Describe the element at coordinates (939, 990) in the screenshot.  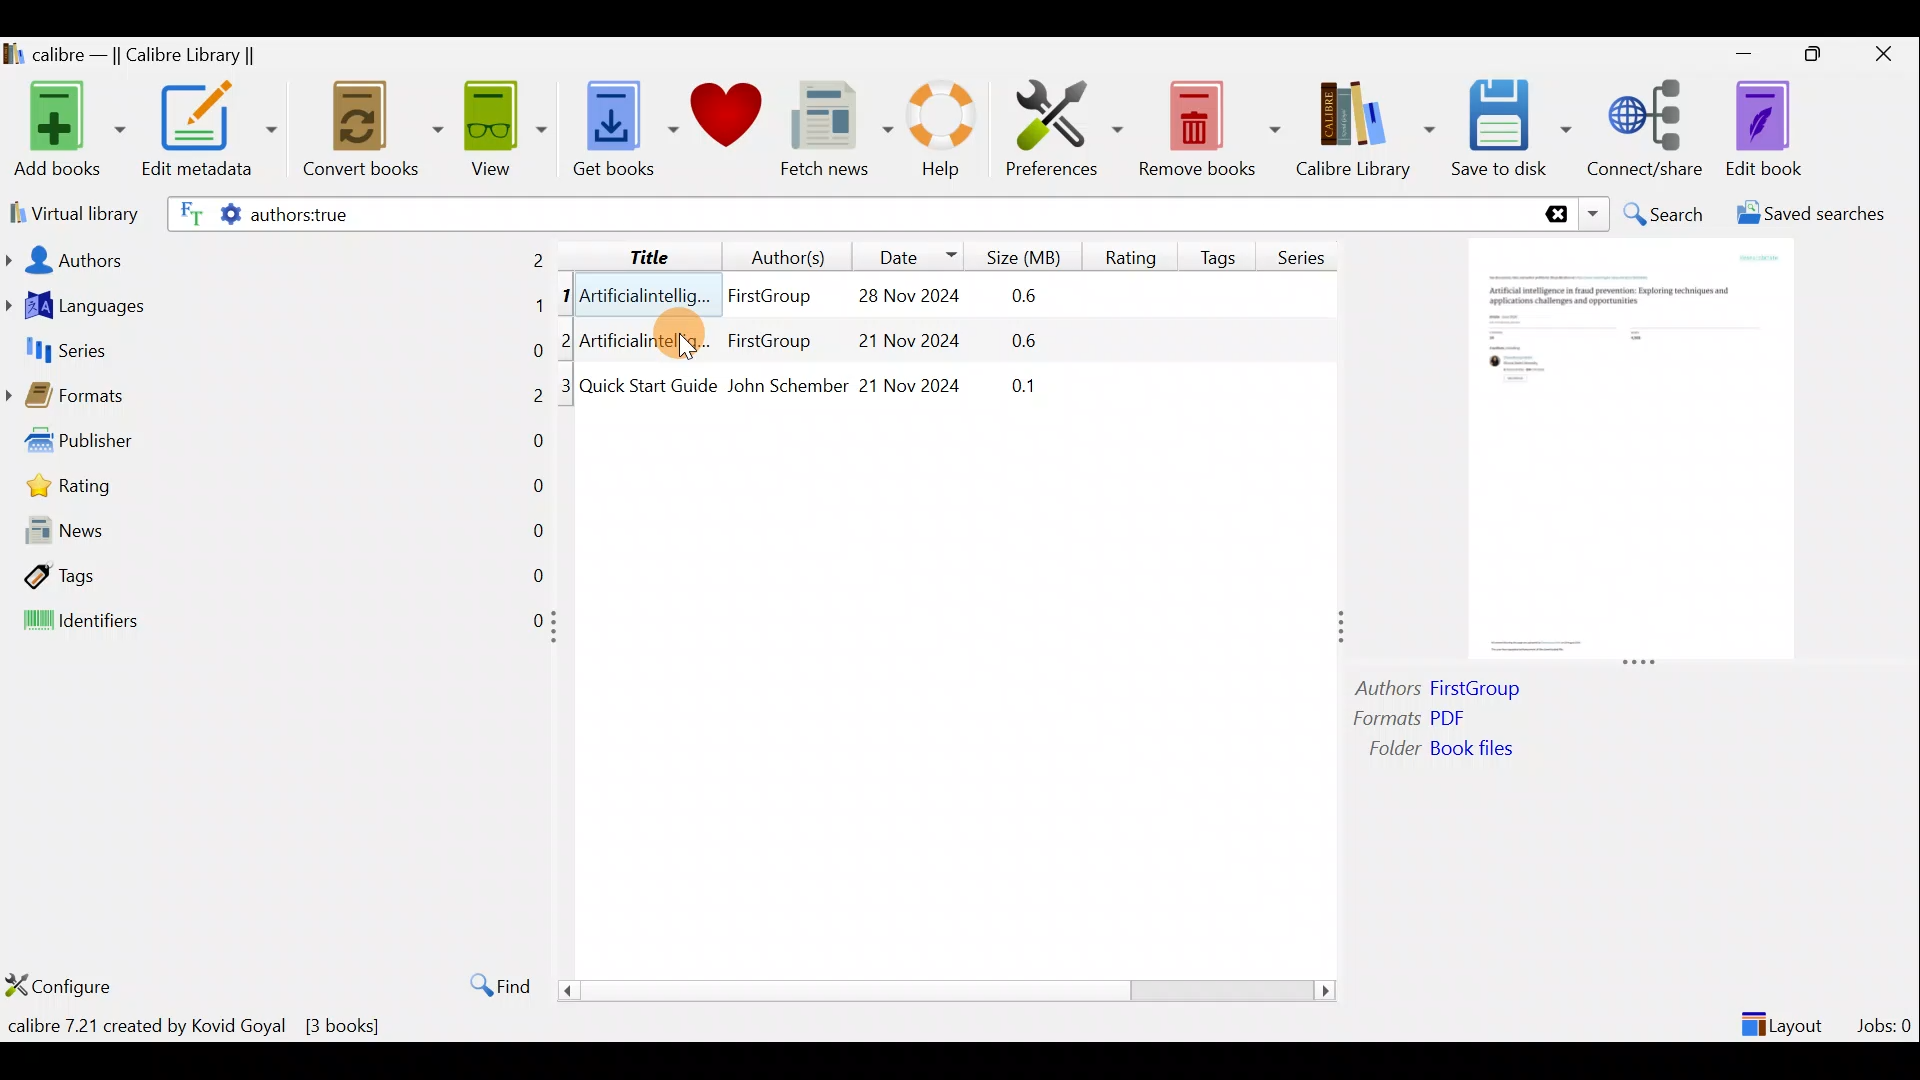
I see `Scroll bar` at that location.